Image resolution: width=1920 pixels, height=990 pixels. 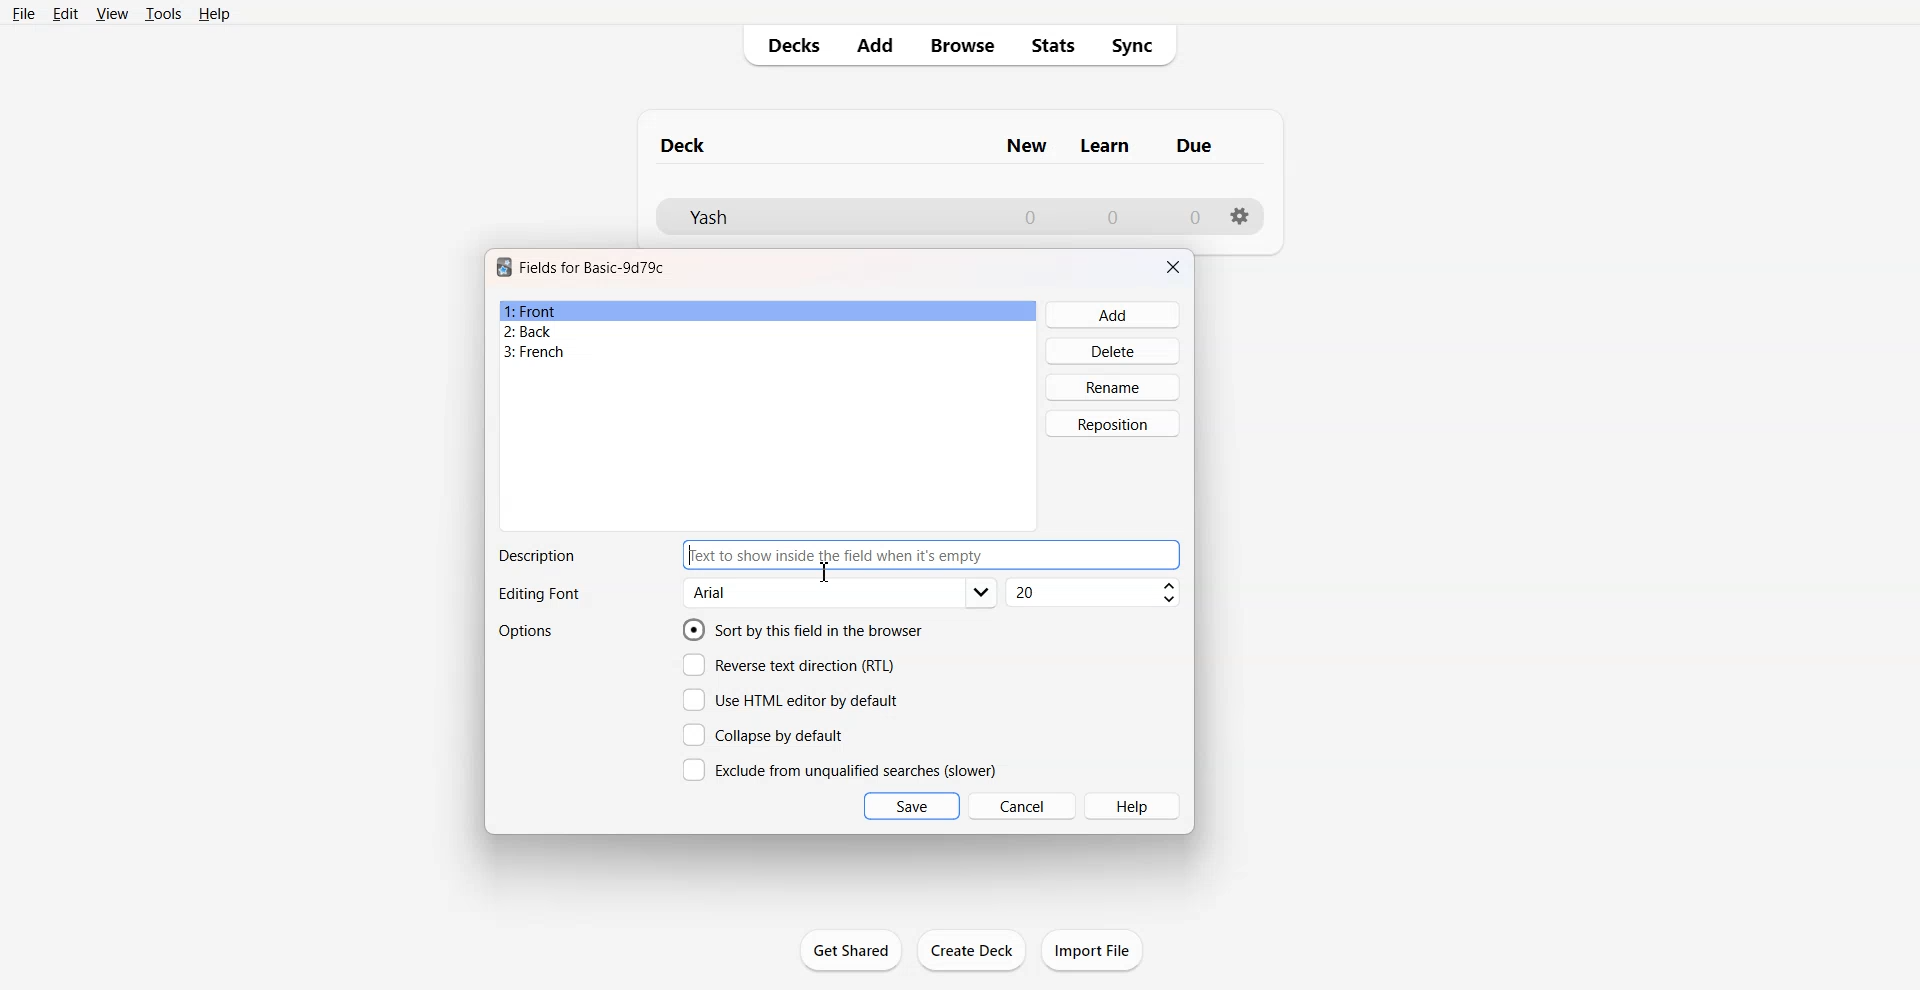 What do you see at coordinates (789, 665) in the screenshot?
I see `Reverse text direction (RTL)` at bounding box center [789, 665].